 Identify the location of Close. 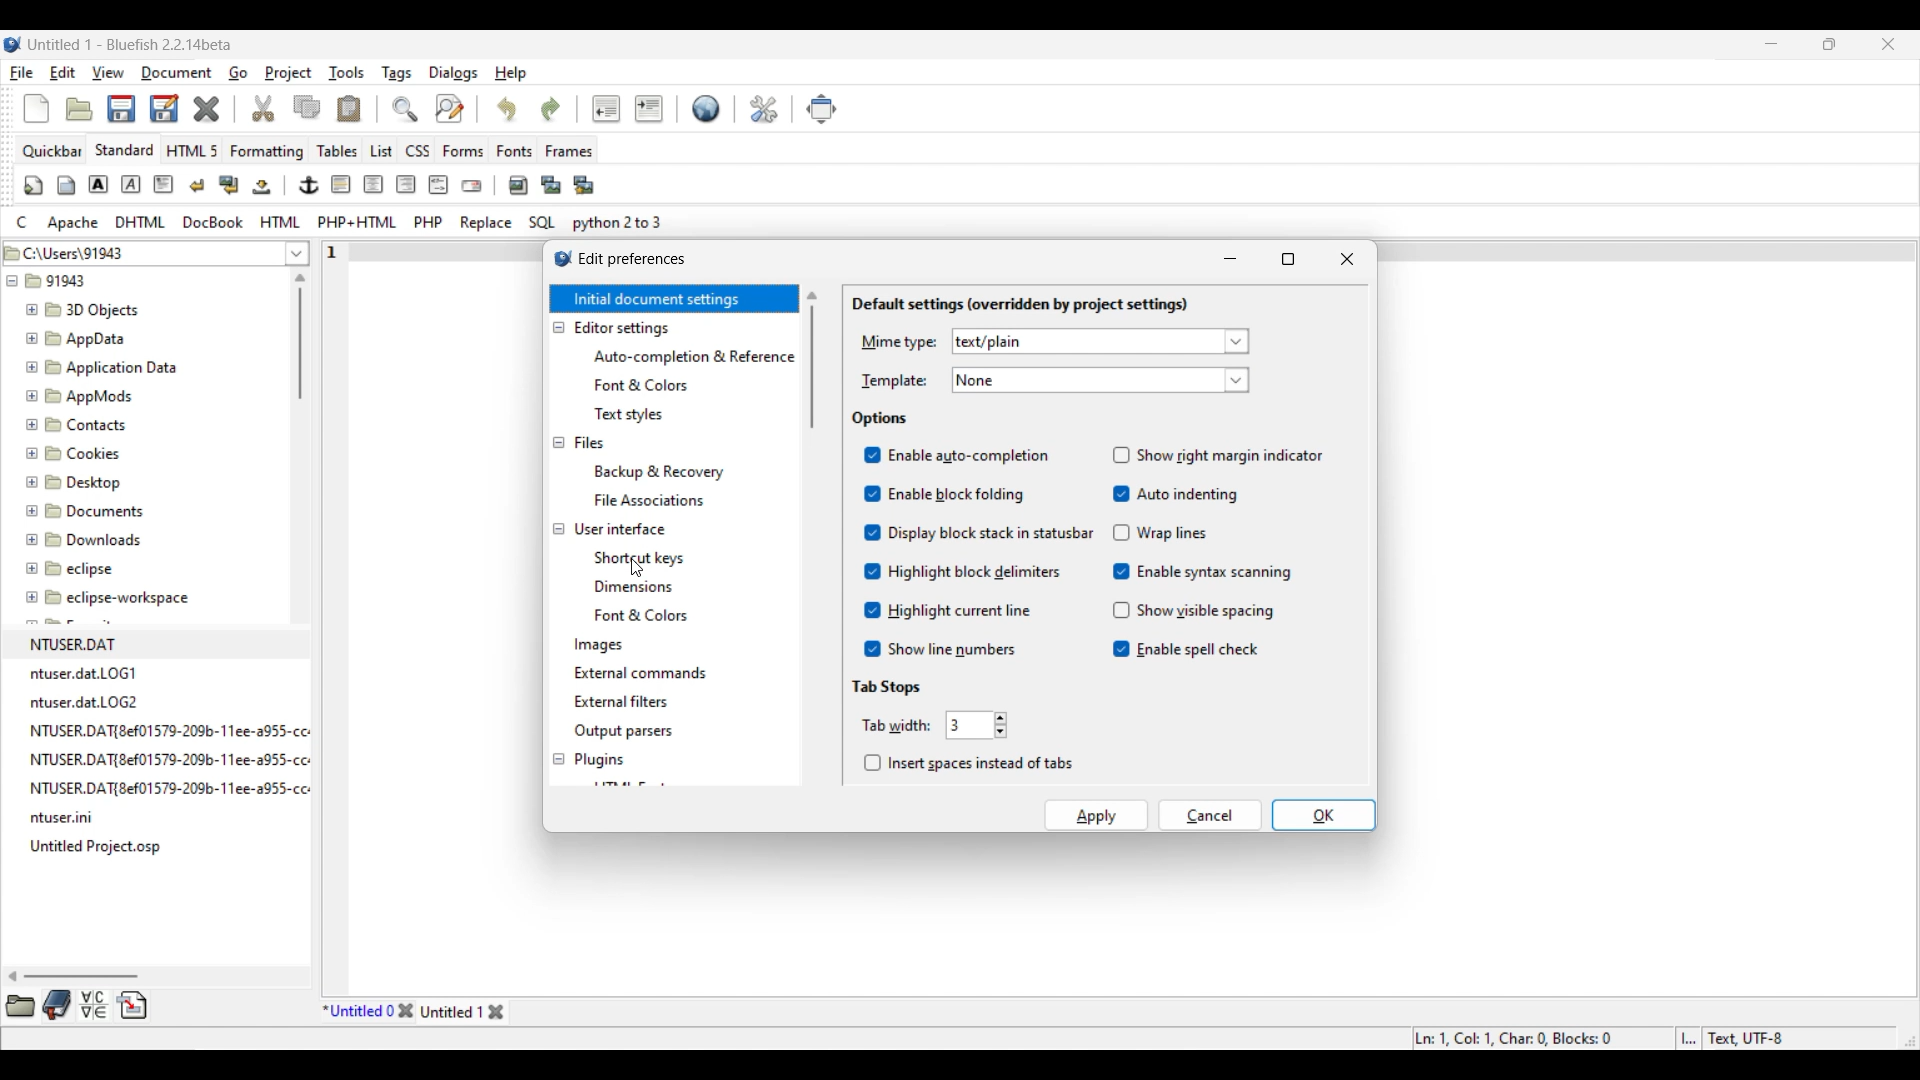
(206, 109).